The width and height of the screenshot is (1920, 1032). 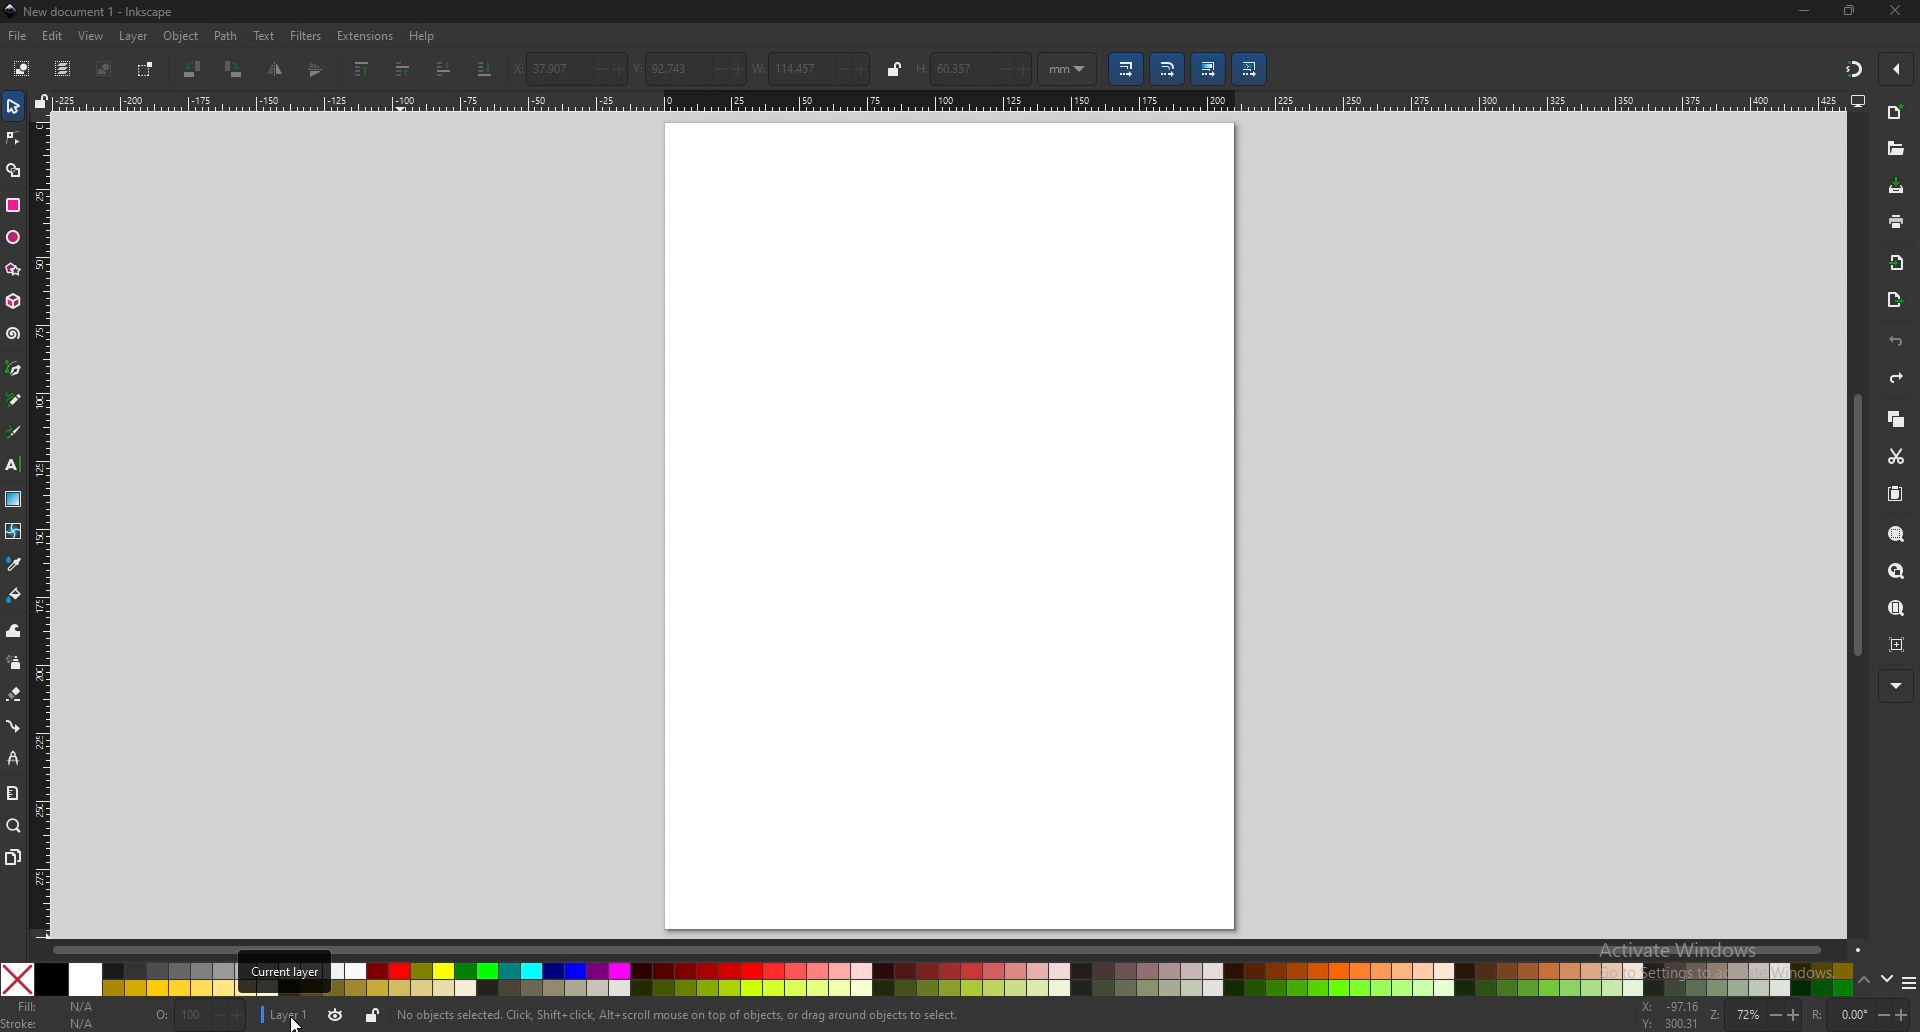 What do you see at coordinates (13, 268) in the screenshot?
I see `stars and polygons` at bounding box center [13, 268].